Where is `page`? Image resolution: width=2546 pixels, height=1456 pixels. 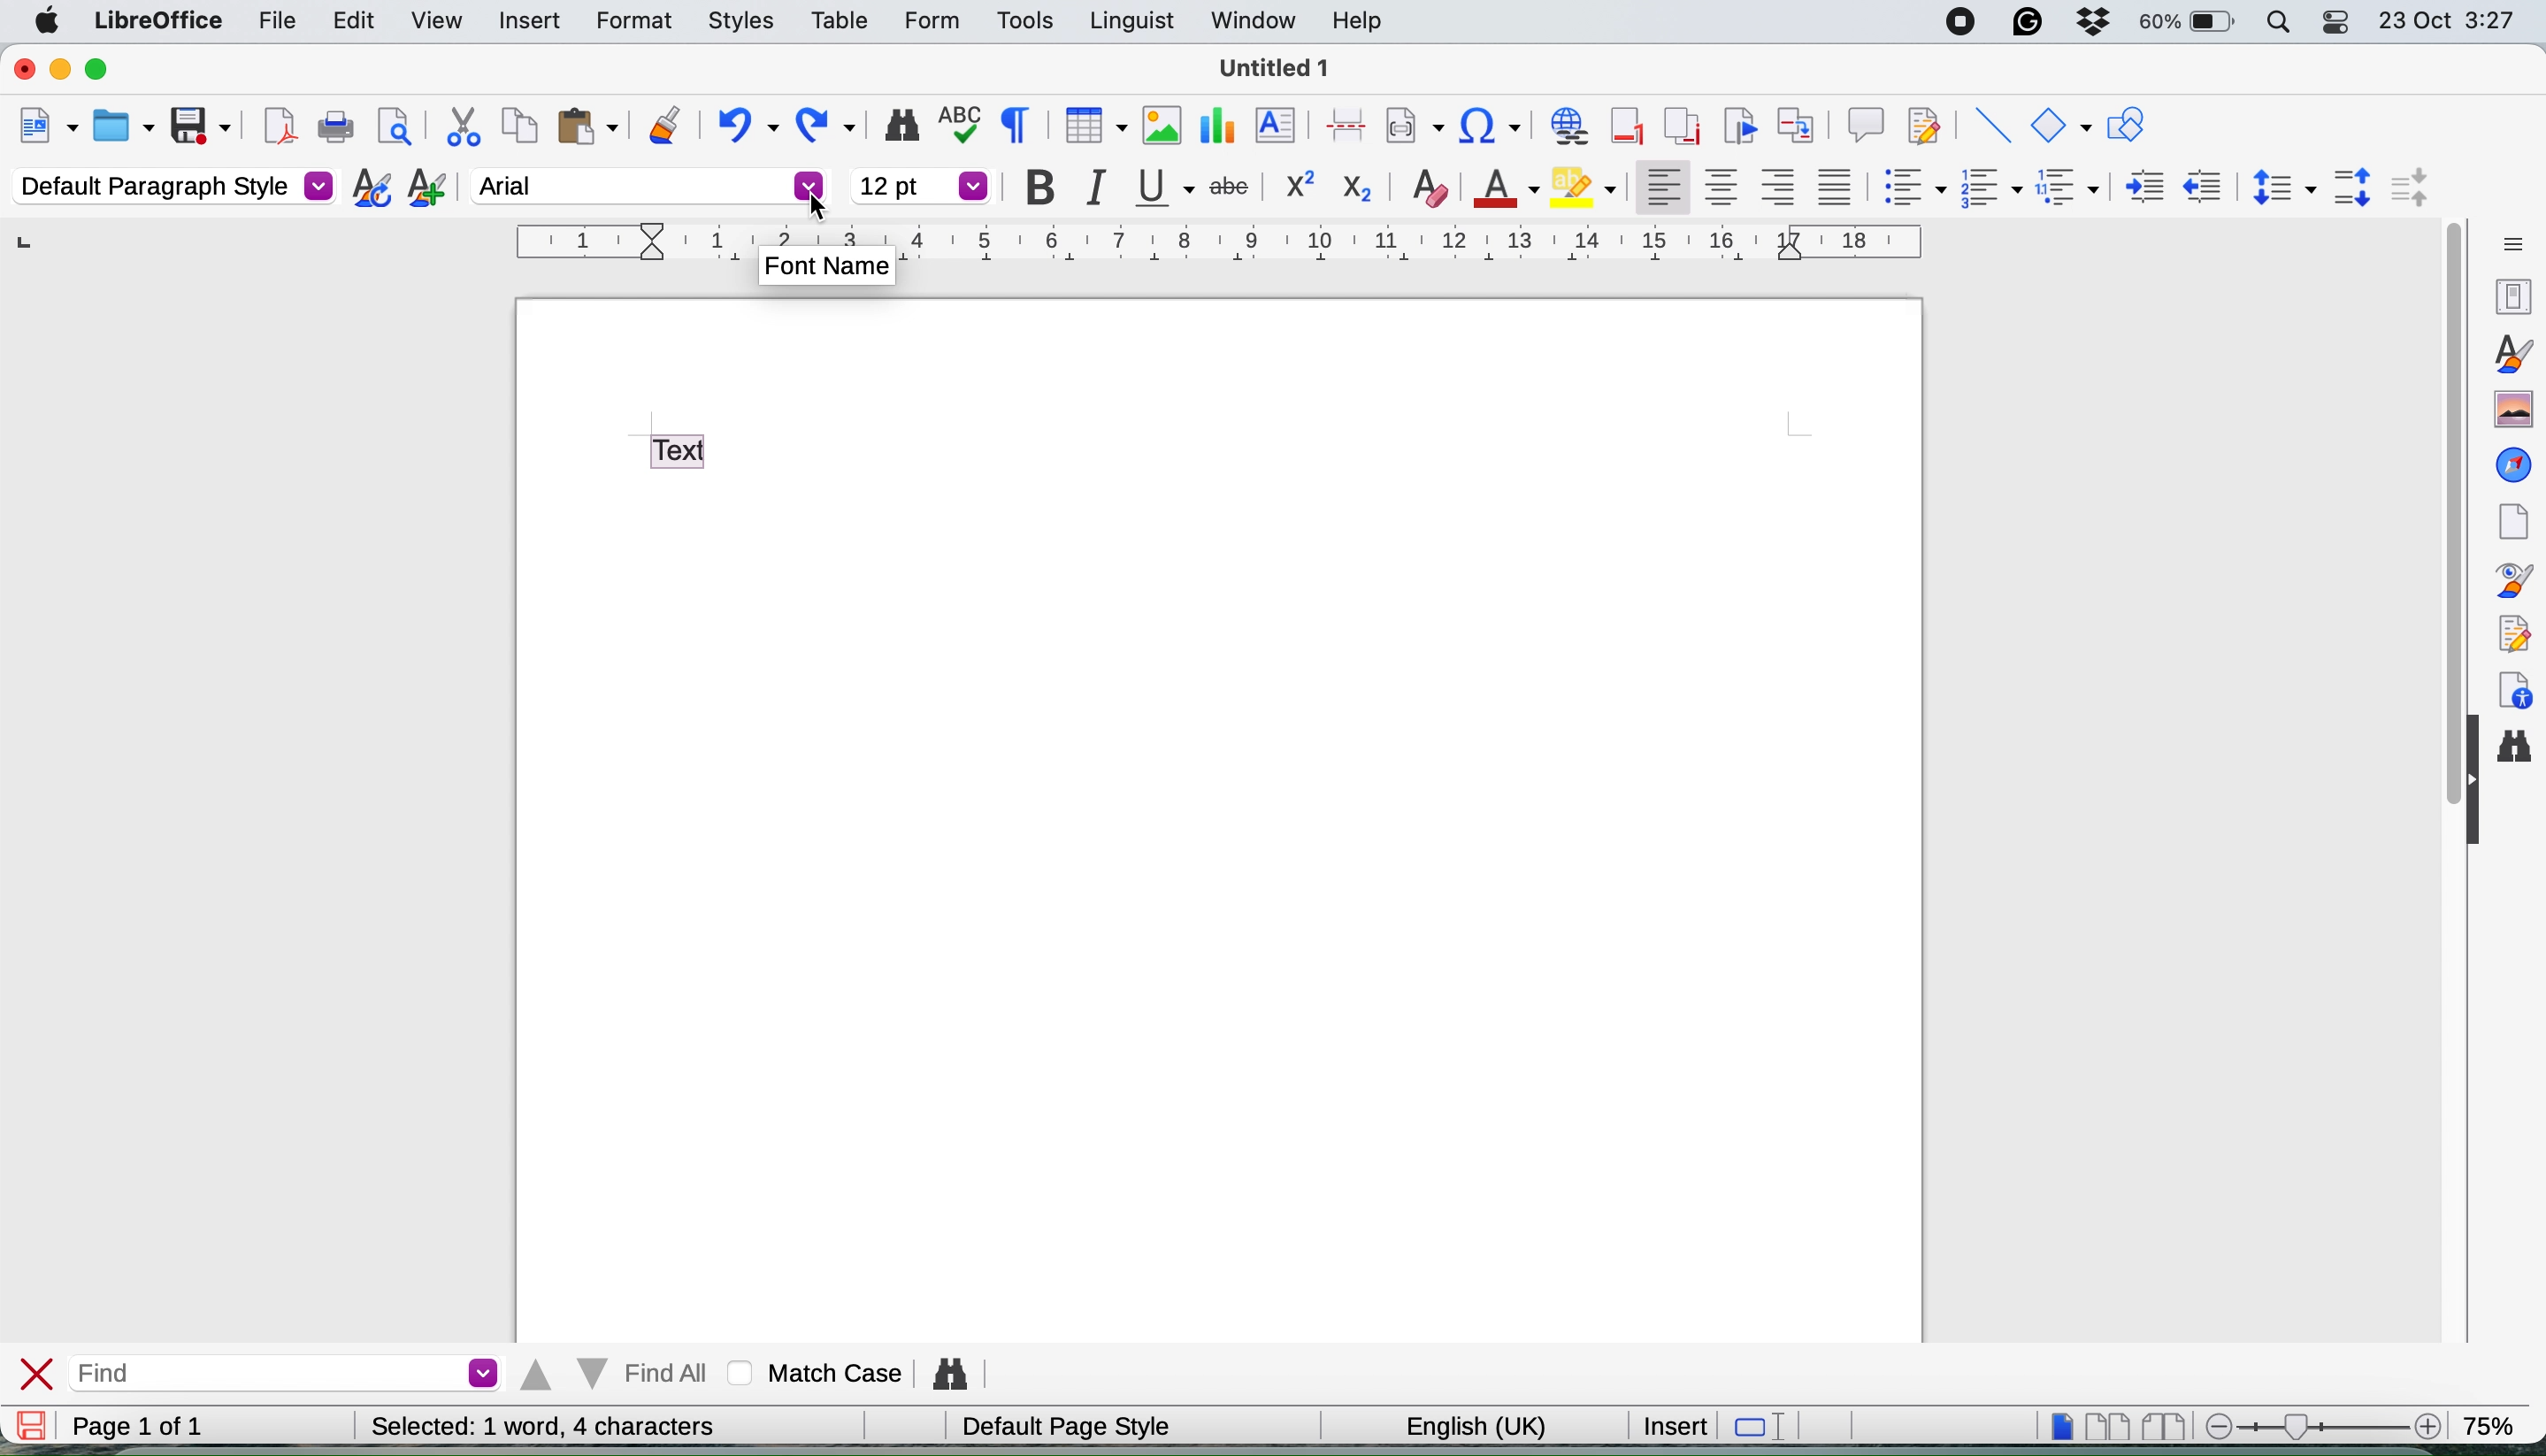 page is located at coordinates (2513, 521).